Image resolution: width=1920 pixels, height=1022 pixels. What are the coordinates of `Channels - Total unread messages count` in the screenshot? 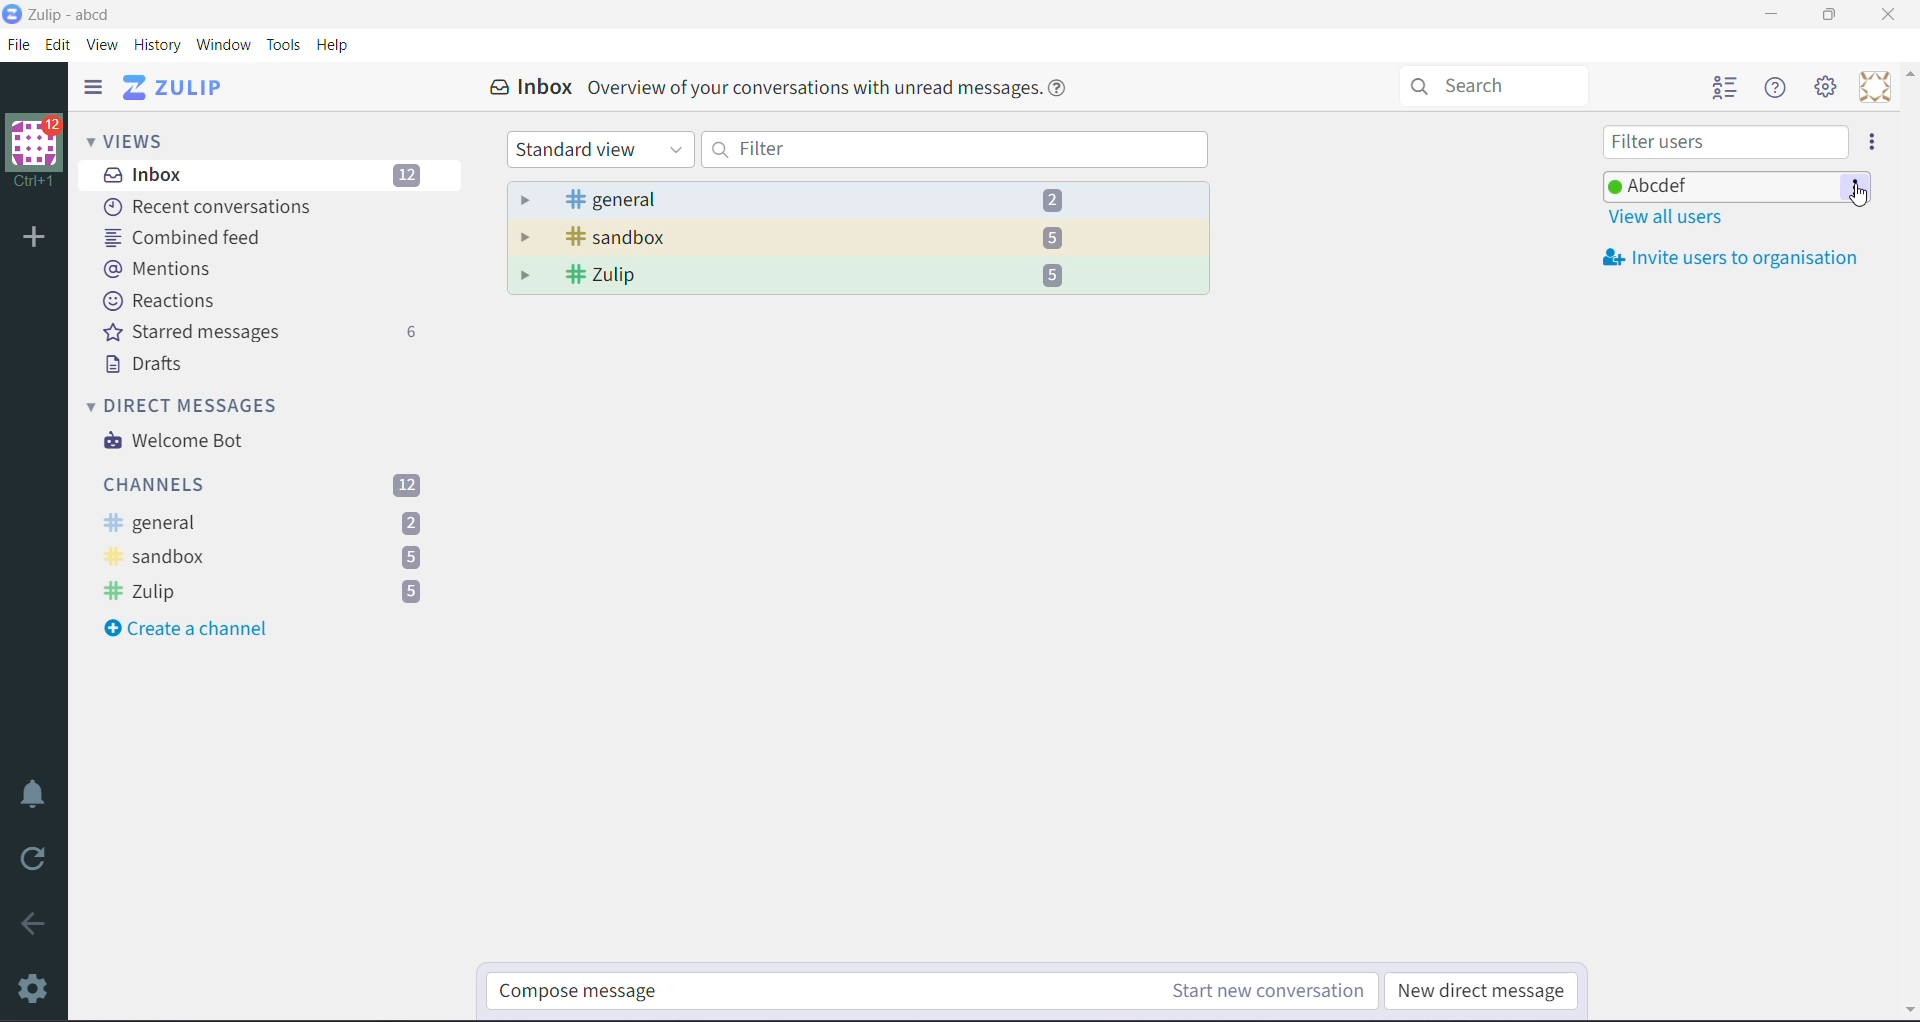 It's located at (267, 486).